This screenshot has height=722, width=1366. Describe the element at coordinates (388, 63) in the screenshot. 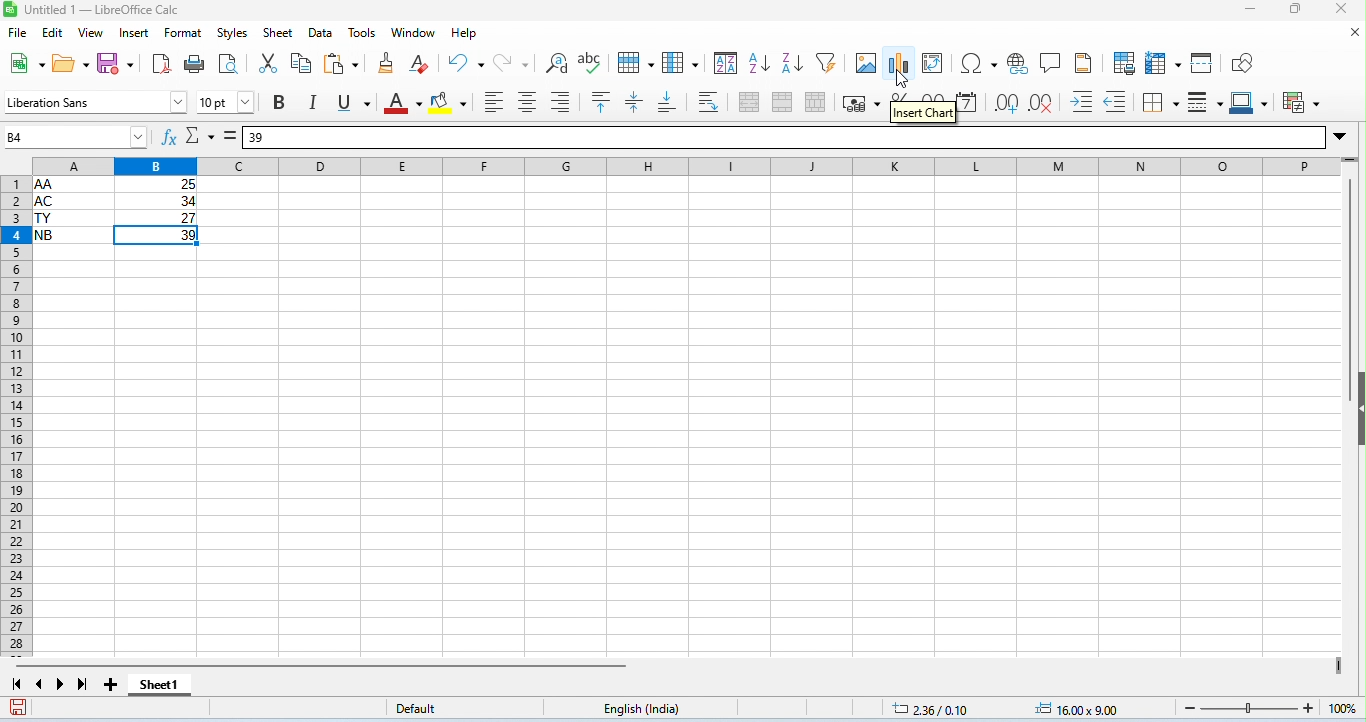

I see `clone` at that location.